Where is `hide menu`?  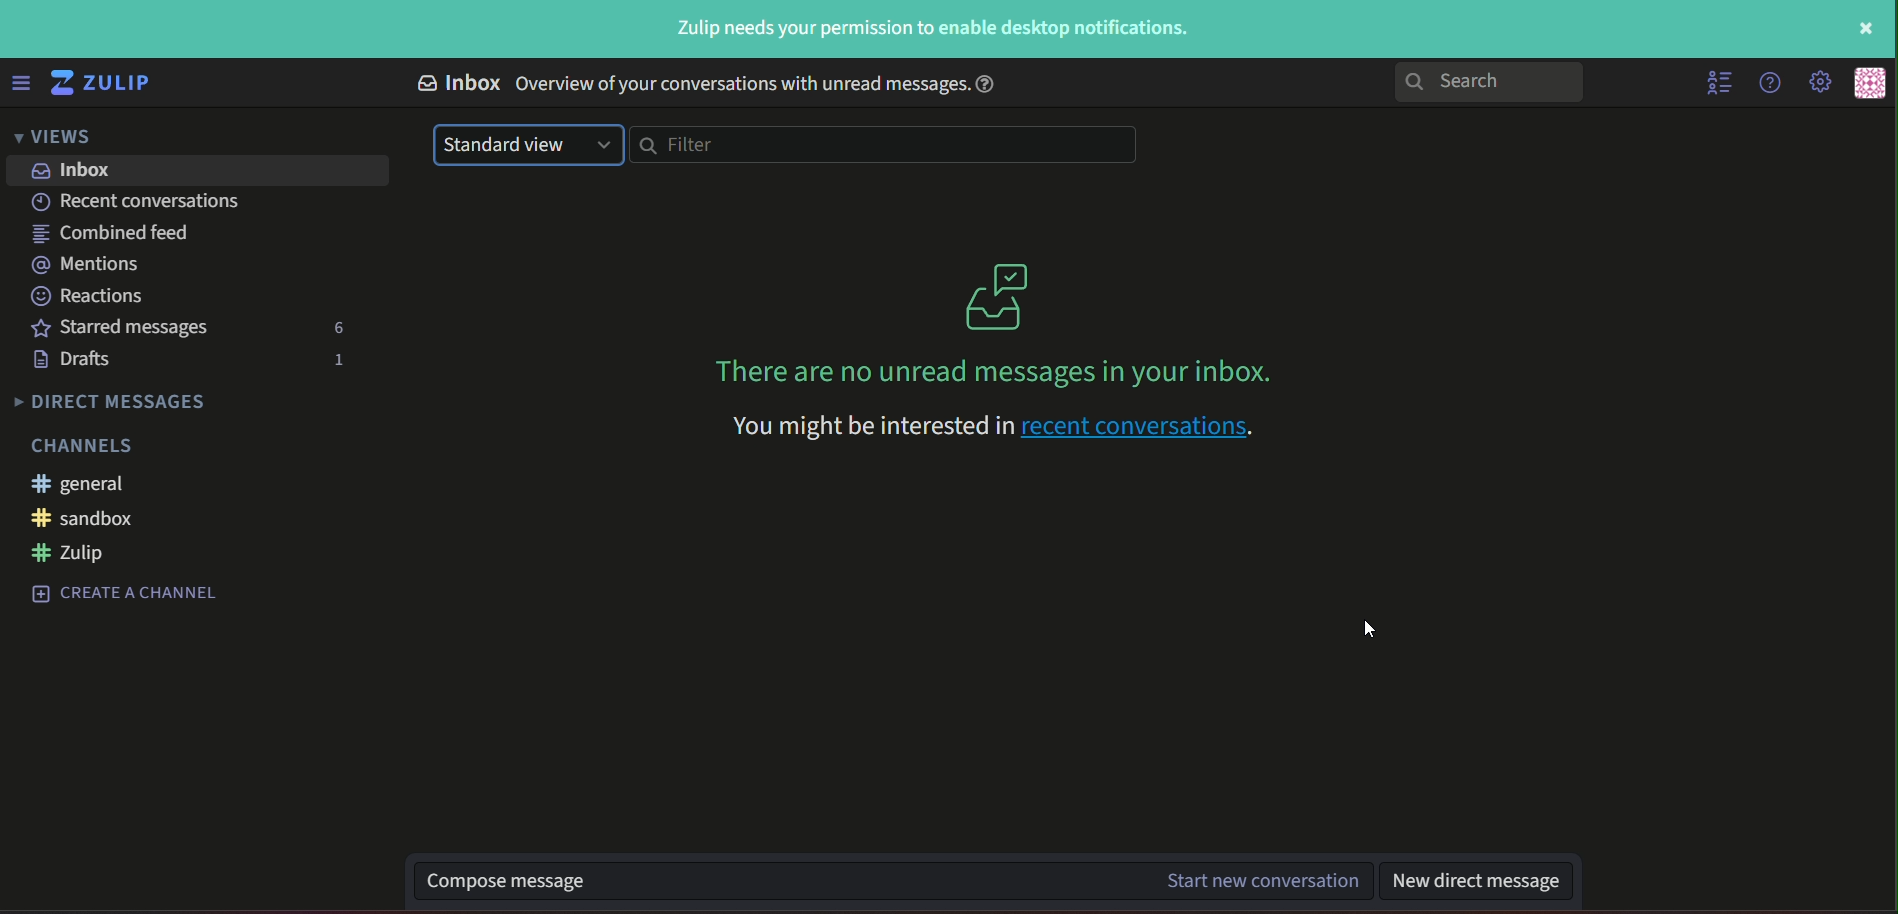 hide menu is located at coordinates (1718, 82).